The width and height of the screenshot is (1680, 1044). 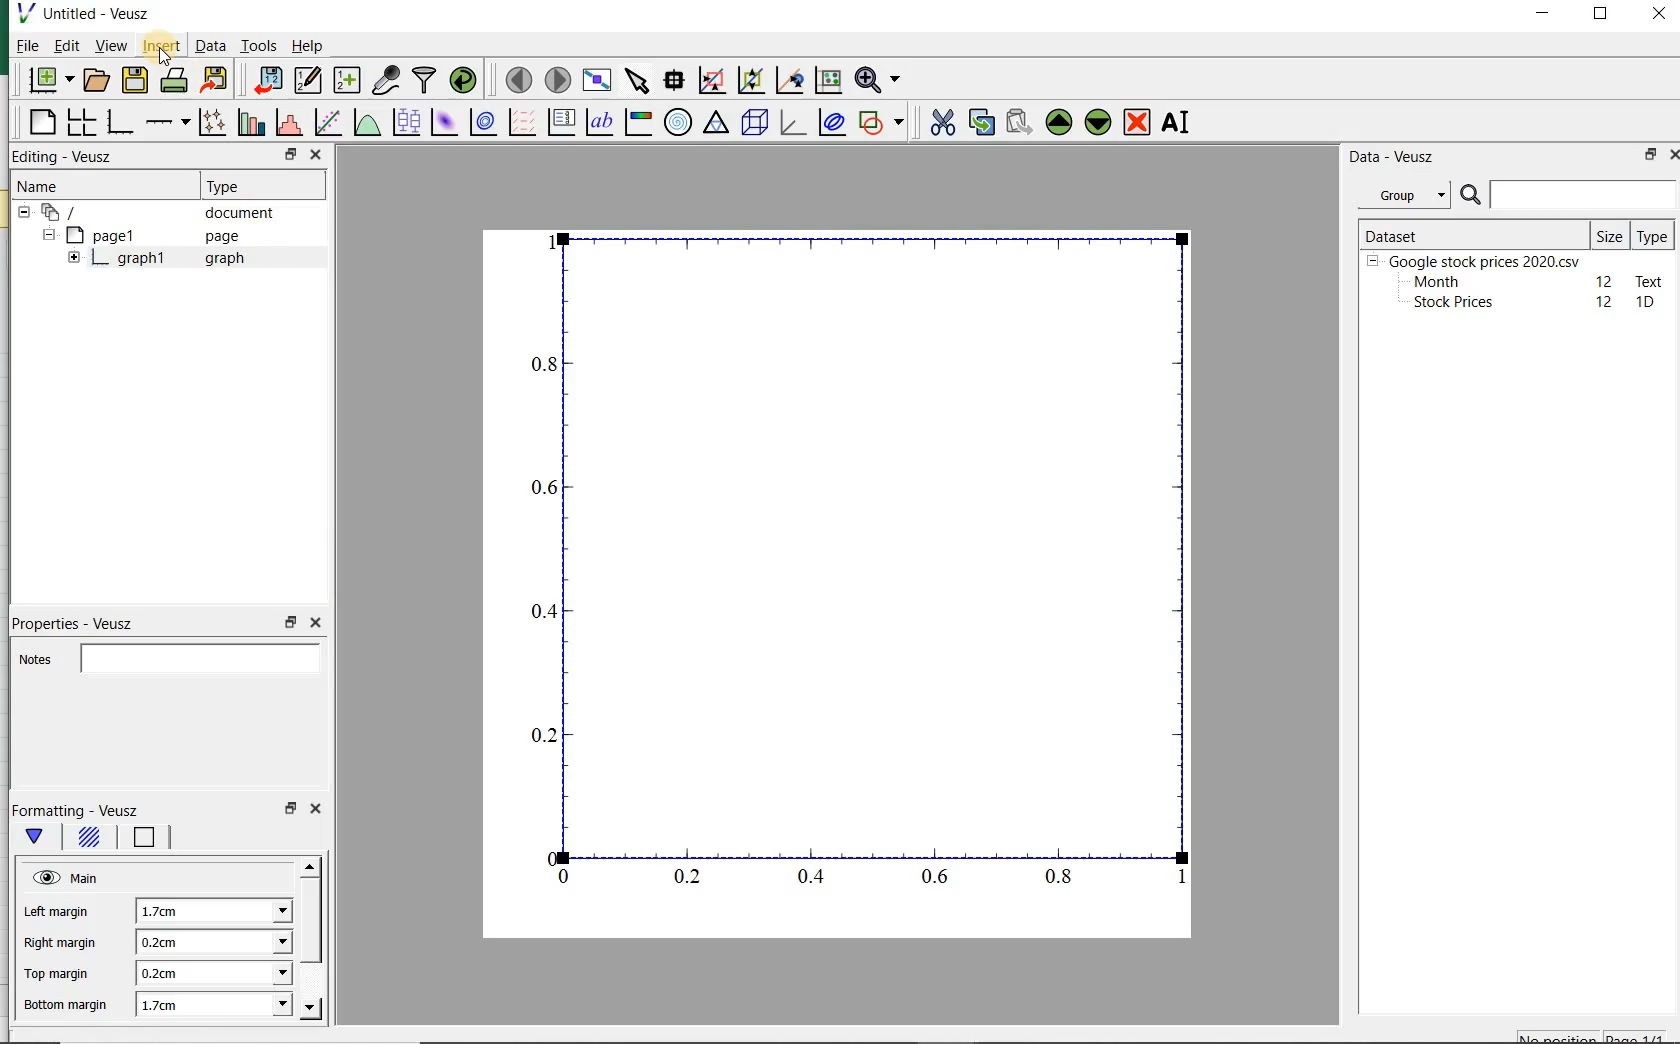 What do you see at coordinates (166, 124) in the screenshot?
I see `add an axis to the plot` at bounding box center [166, 124].